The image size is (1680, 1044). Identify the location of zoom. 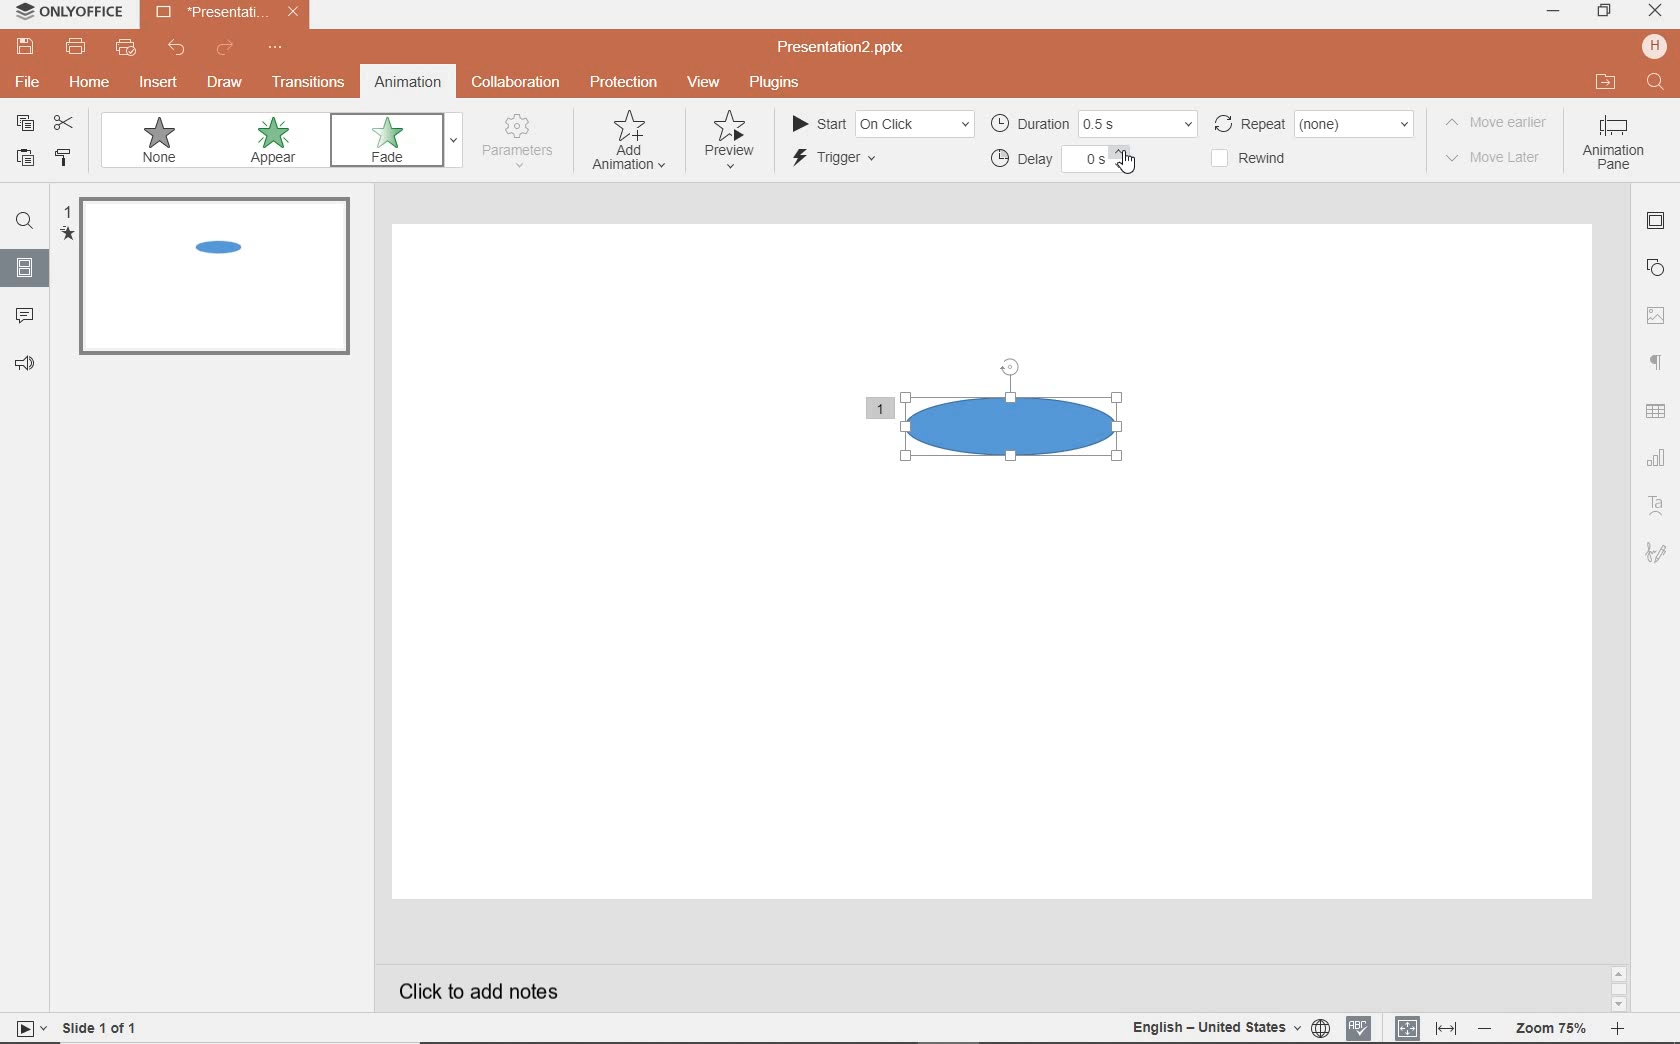
(1549, 1031).